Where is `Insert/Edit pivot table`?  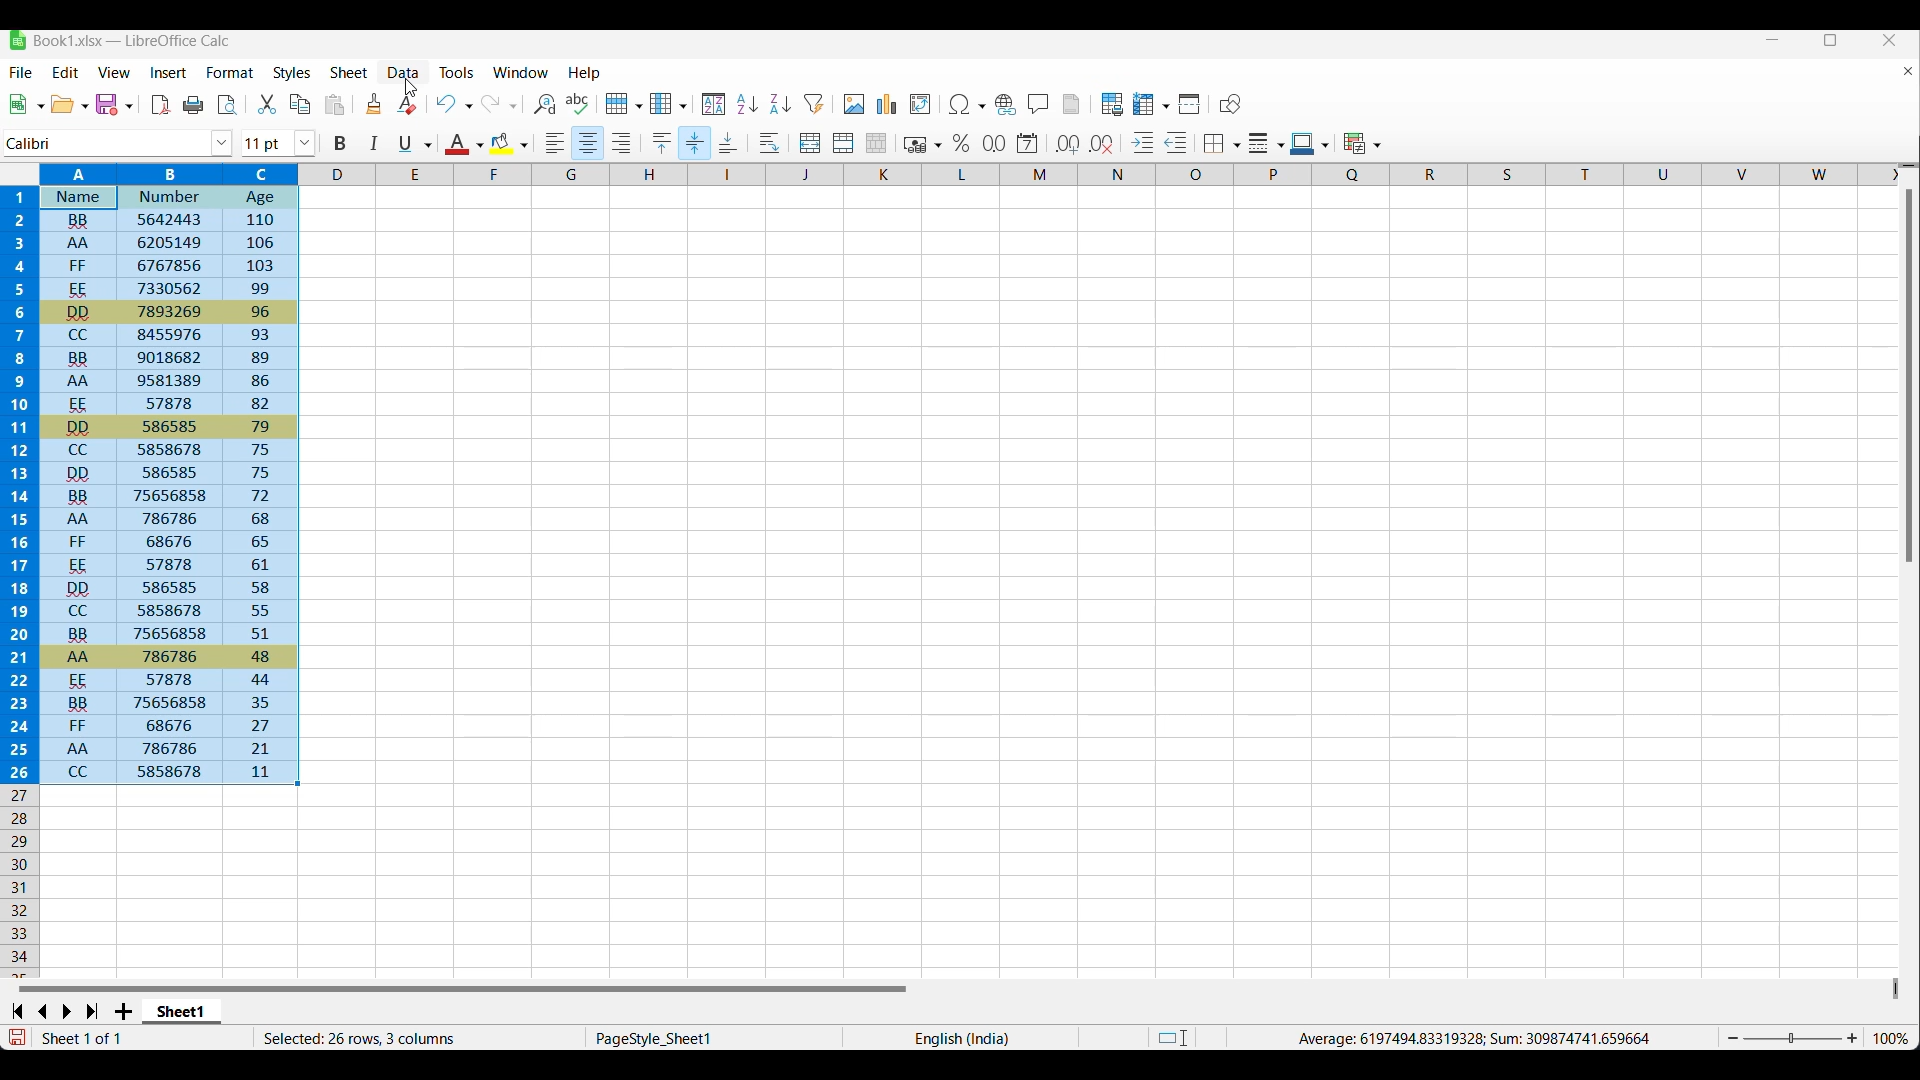 Insert/Edit pivot table is located at coordinates (920, 104).